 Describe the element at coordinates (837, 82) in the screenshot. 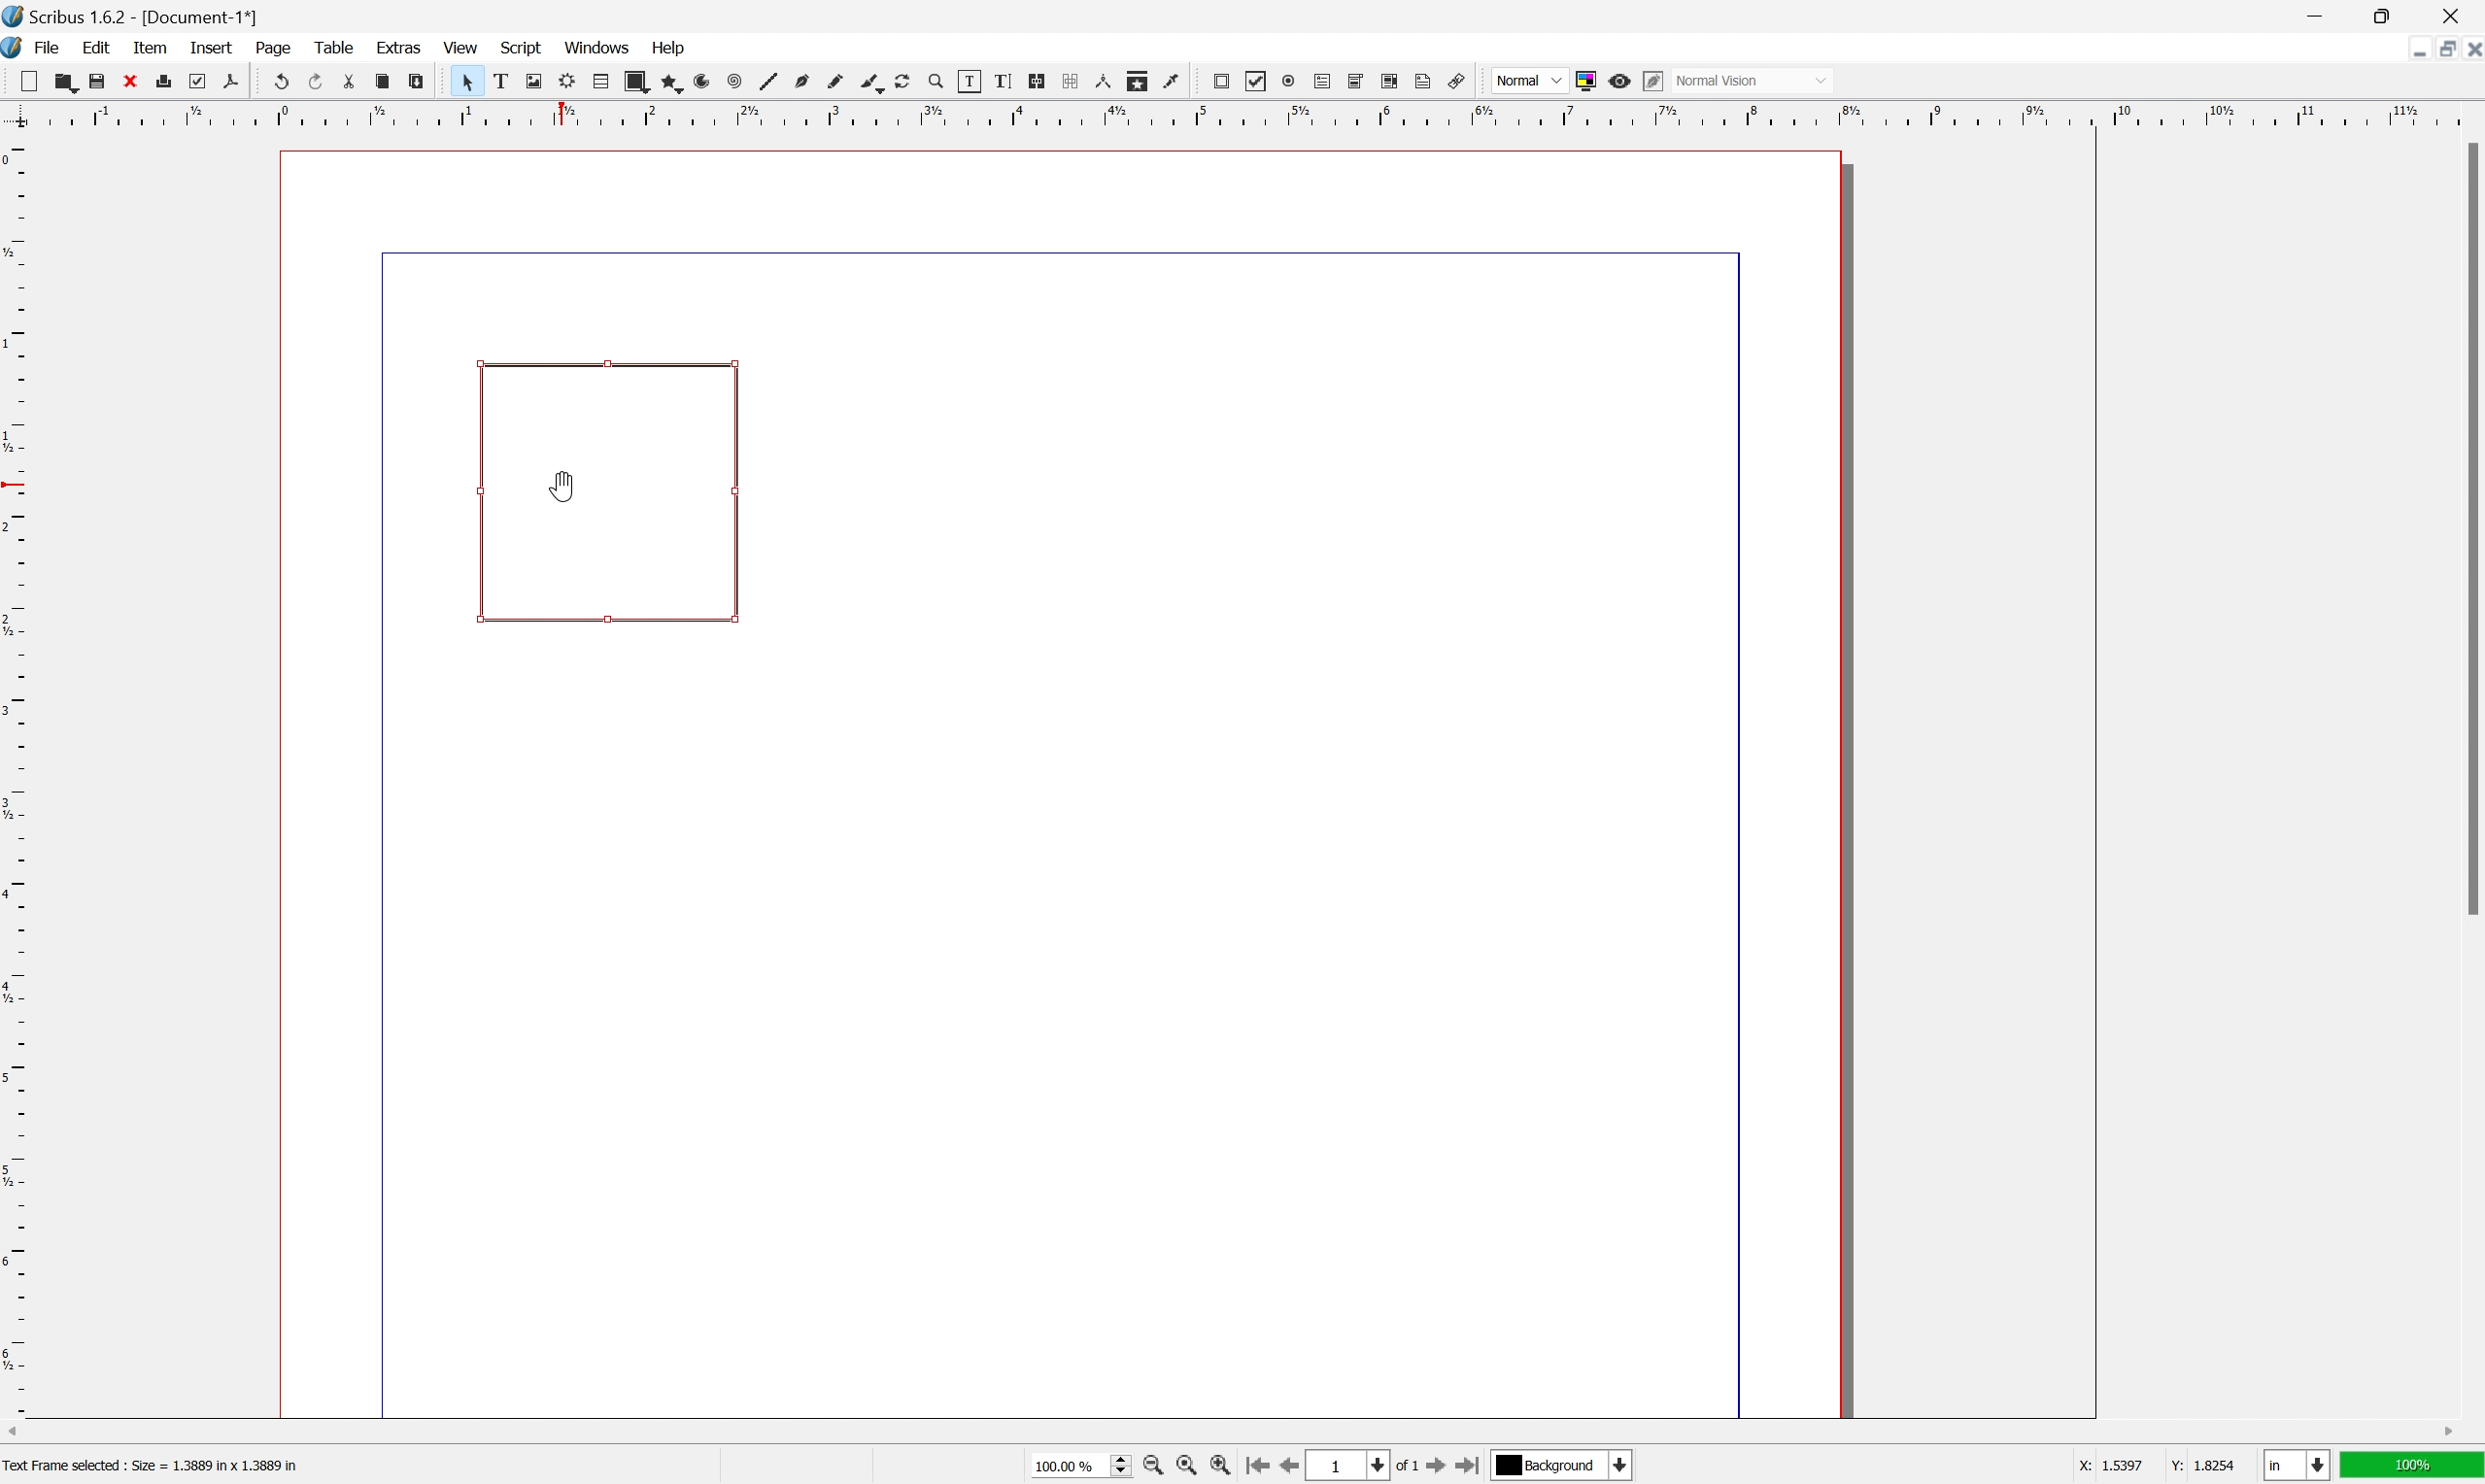

I see `freehand line` at that location.